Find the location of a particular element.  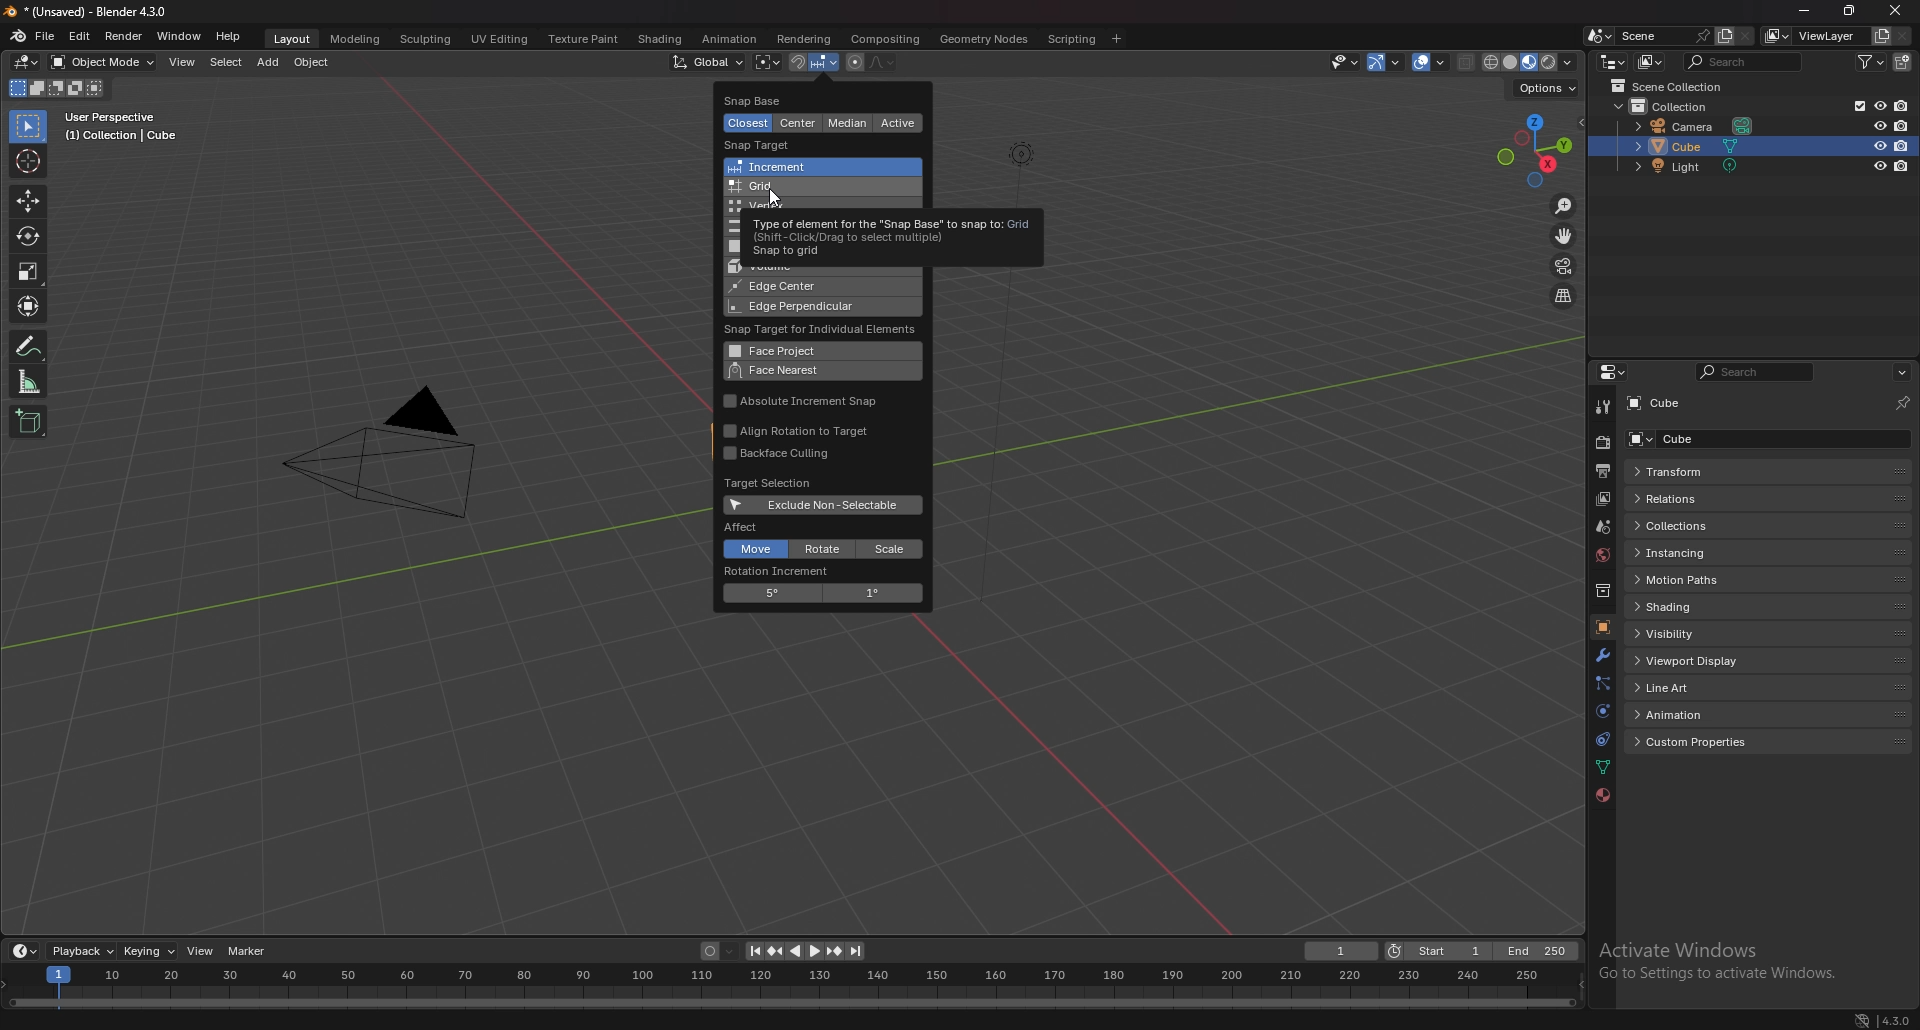

display mode is located at coordinates (1649, 61).